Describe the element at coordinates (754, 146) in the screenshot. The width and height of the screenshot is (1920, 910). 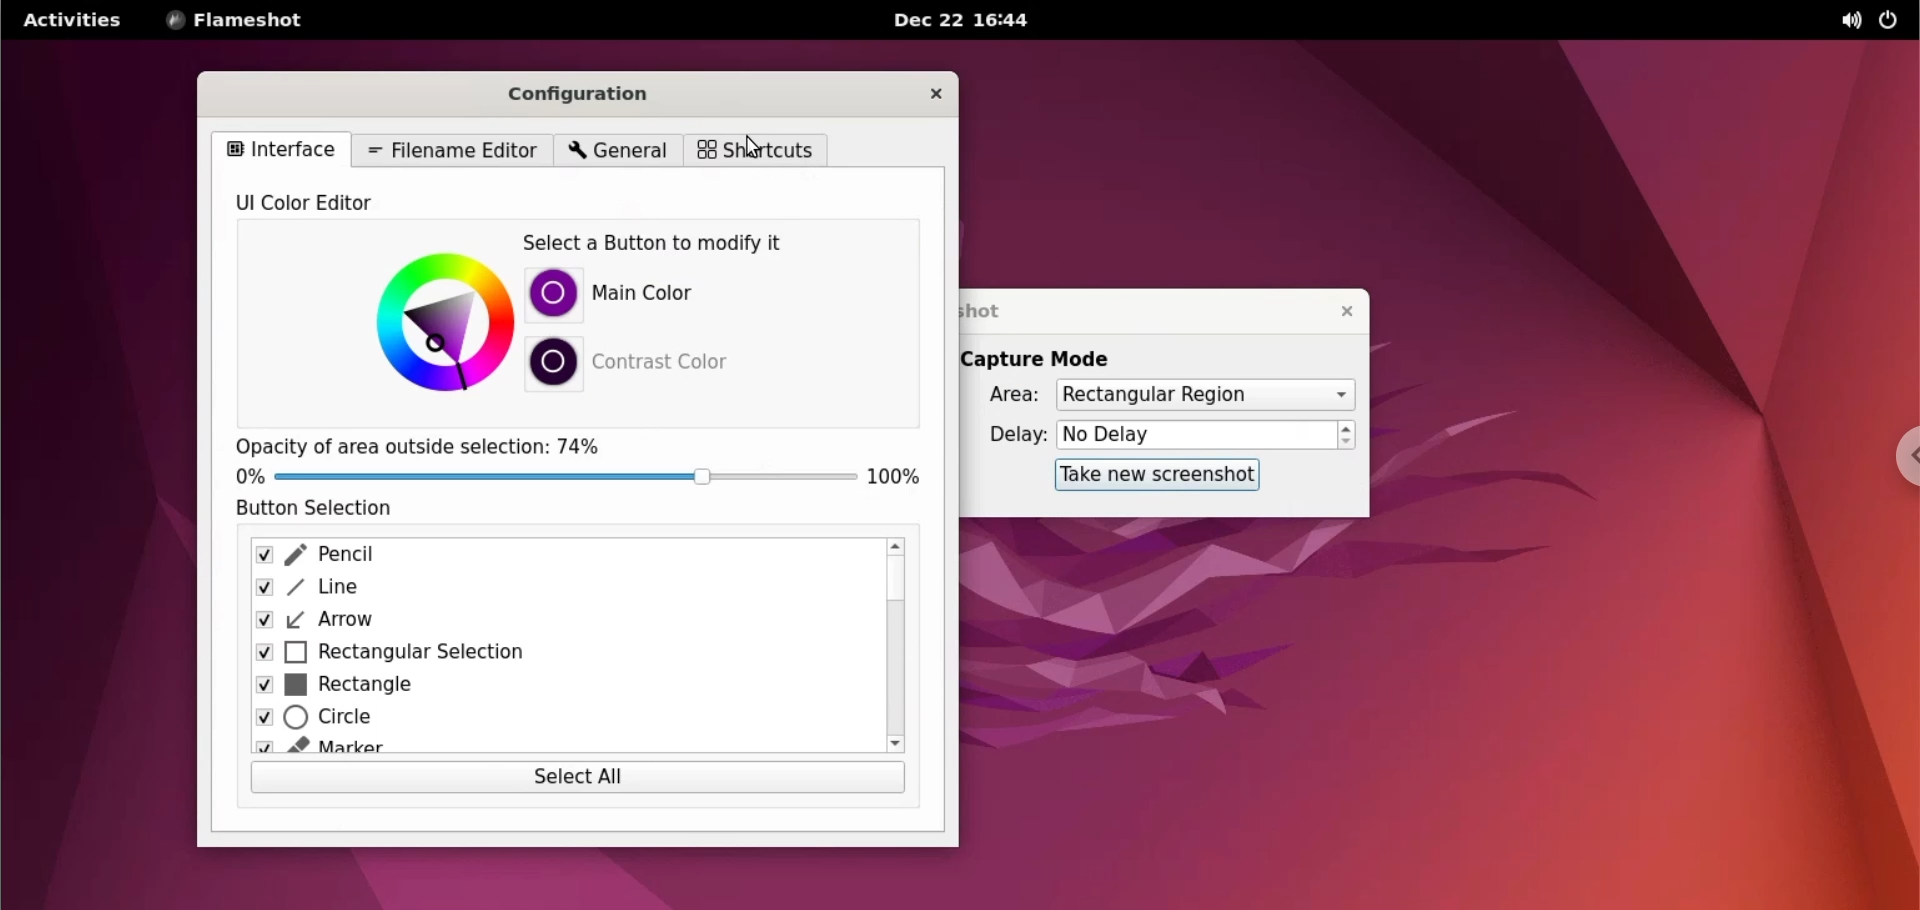
I see `cursor` at that location.